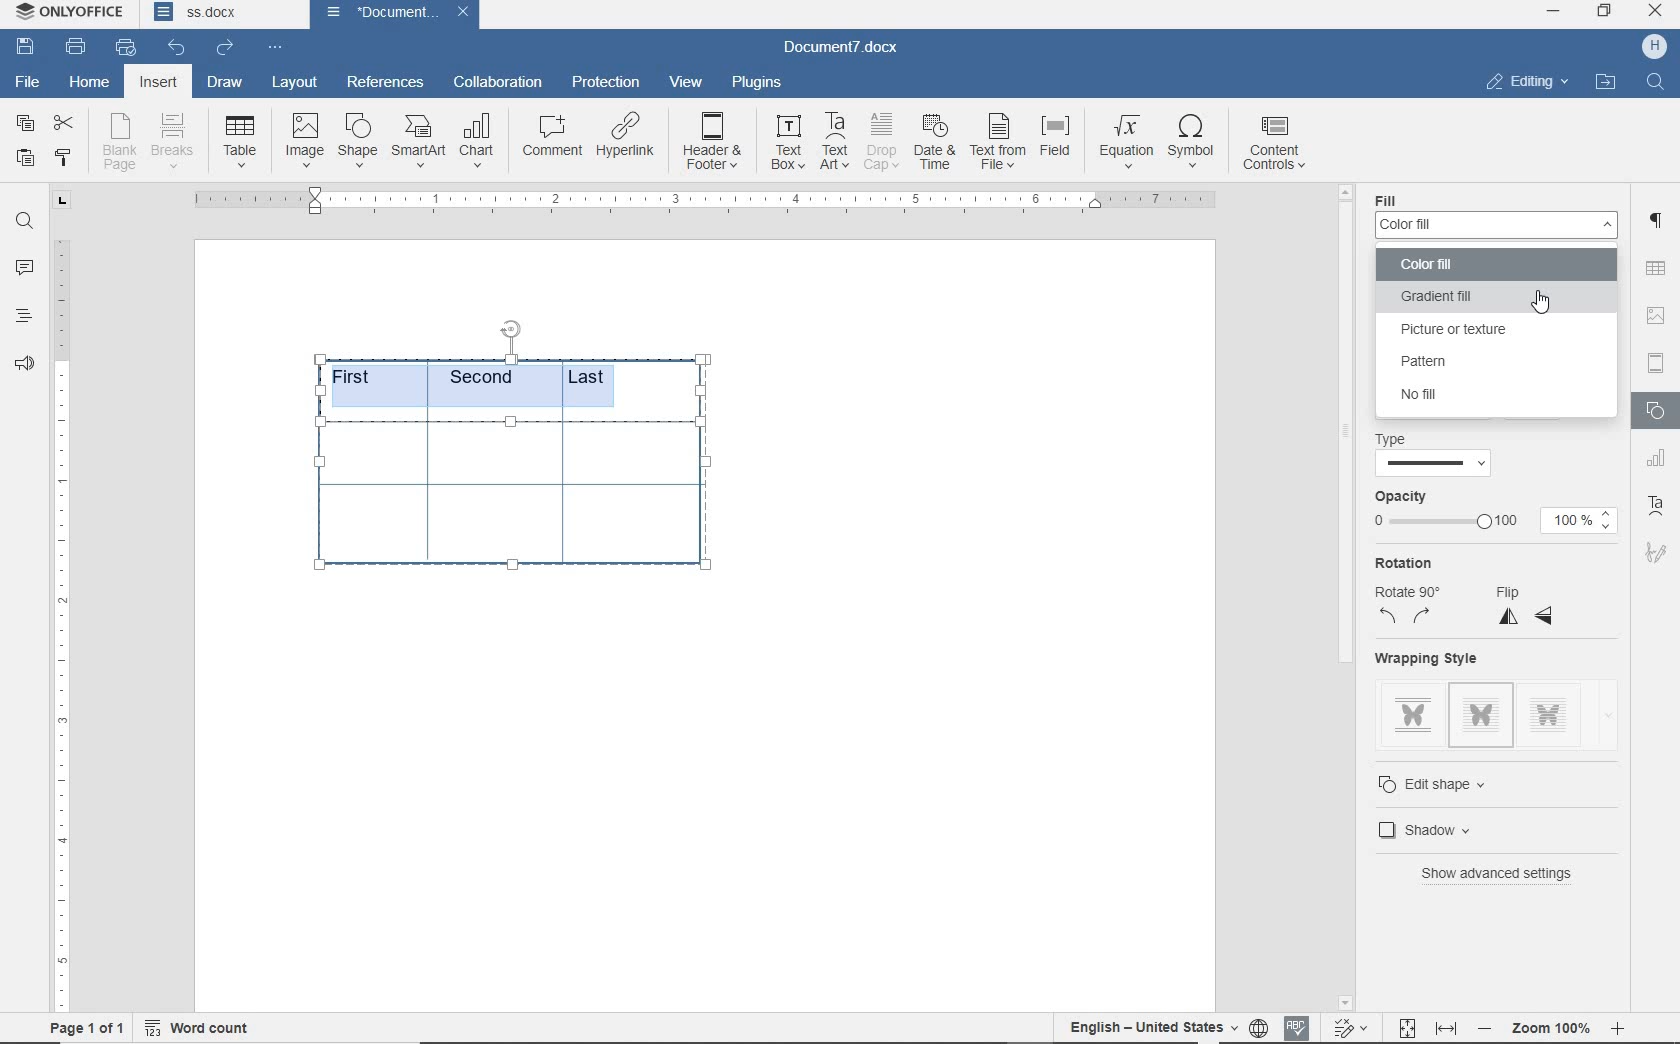 The image size is (1680, 1044). Describe the element at coordinates (1353, 1026) in the screenshot. I see `track changes` at that location.